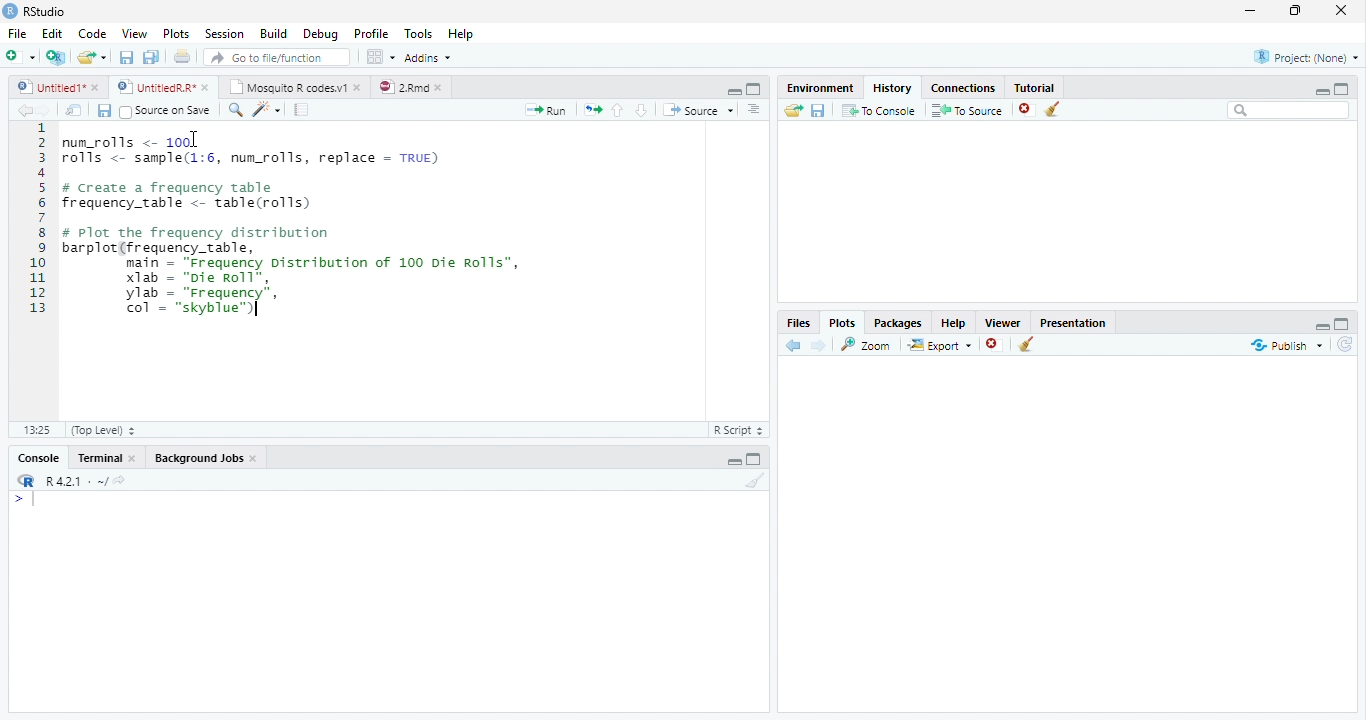 The width and height of the screenshot is (1366, 720). What do you see at coordinates (386, 601) in the screenshot?
I see `Console` at bounding box center [386, 601].